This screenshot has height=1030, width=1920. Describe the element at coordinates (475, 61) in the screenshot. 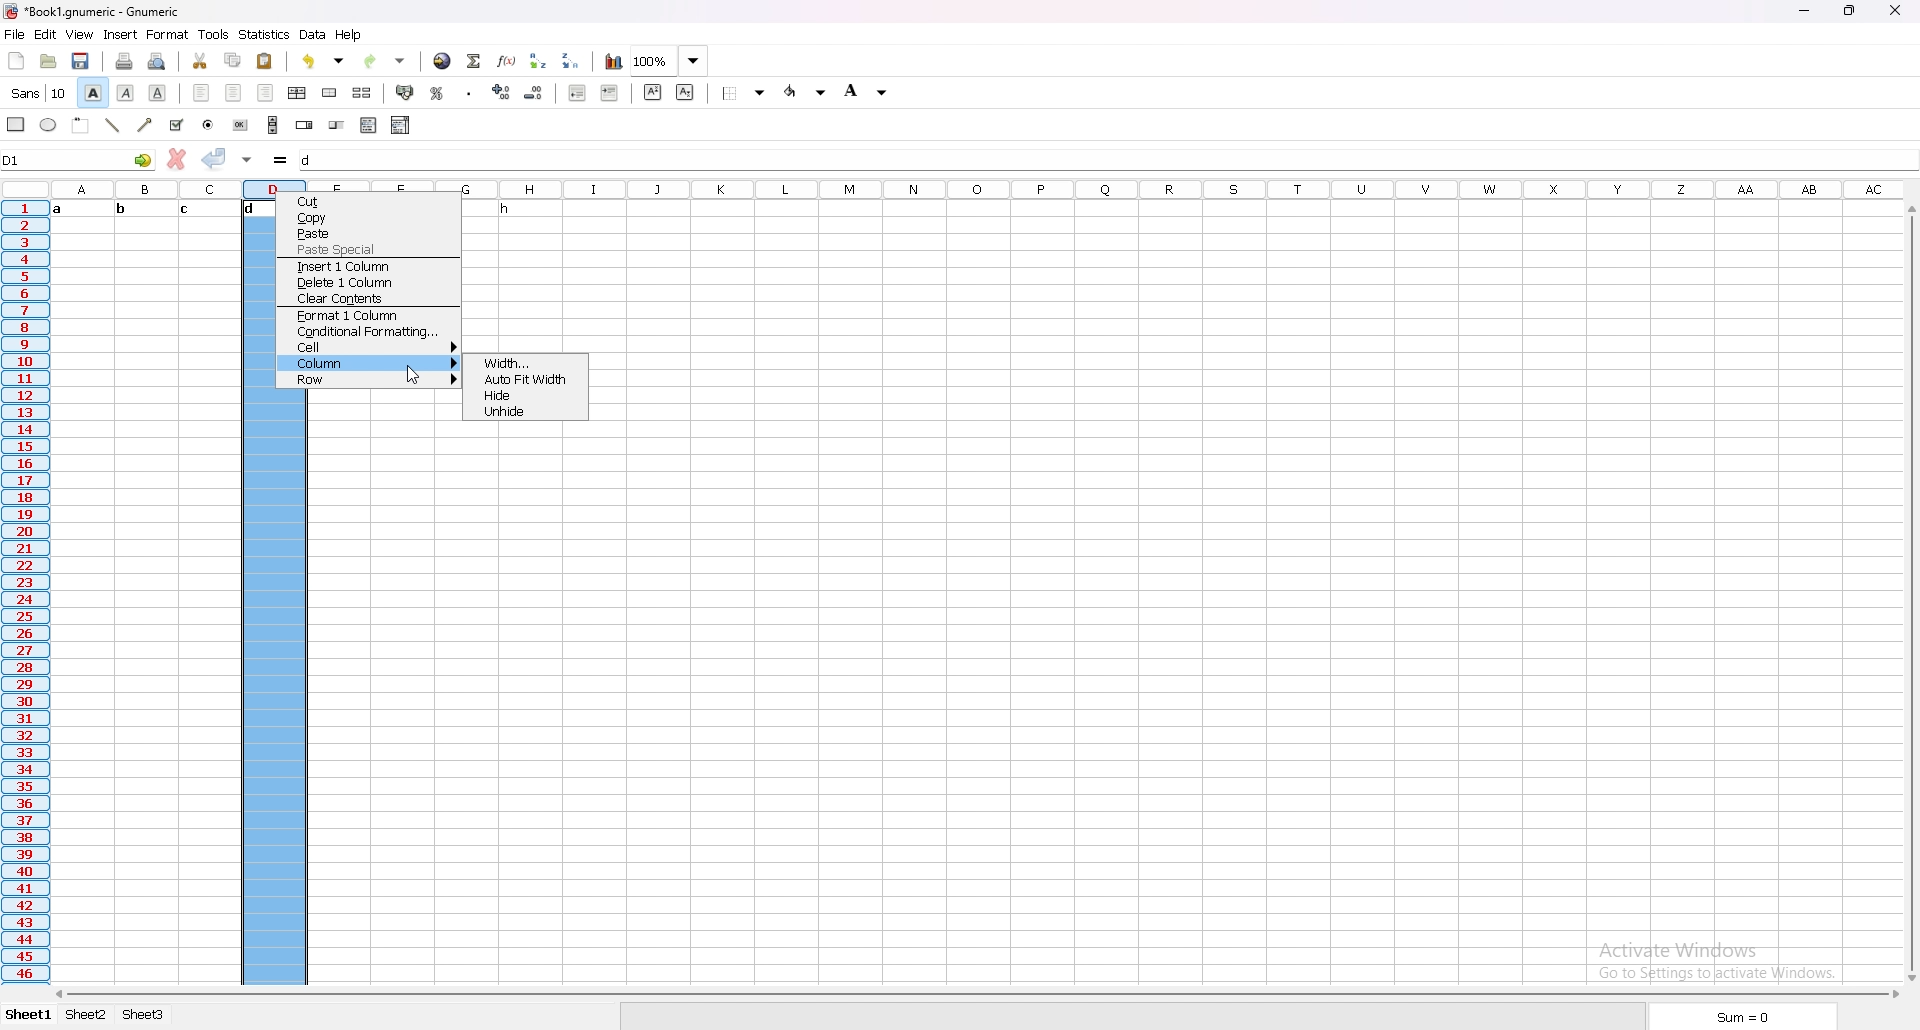

I see `summation` at that location.